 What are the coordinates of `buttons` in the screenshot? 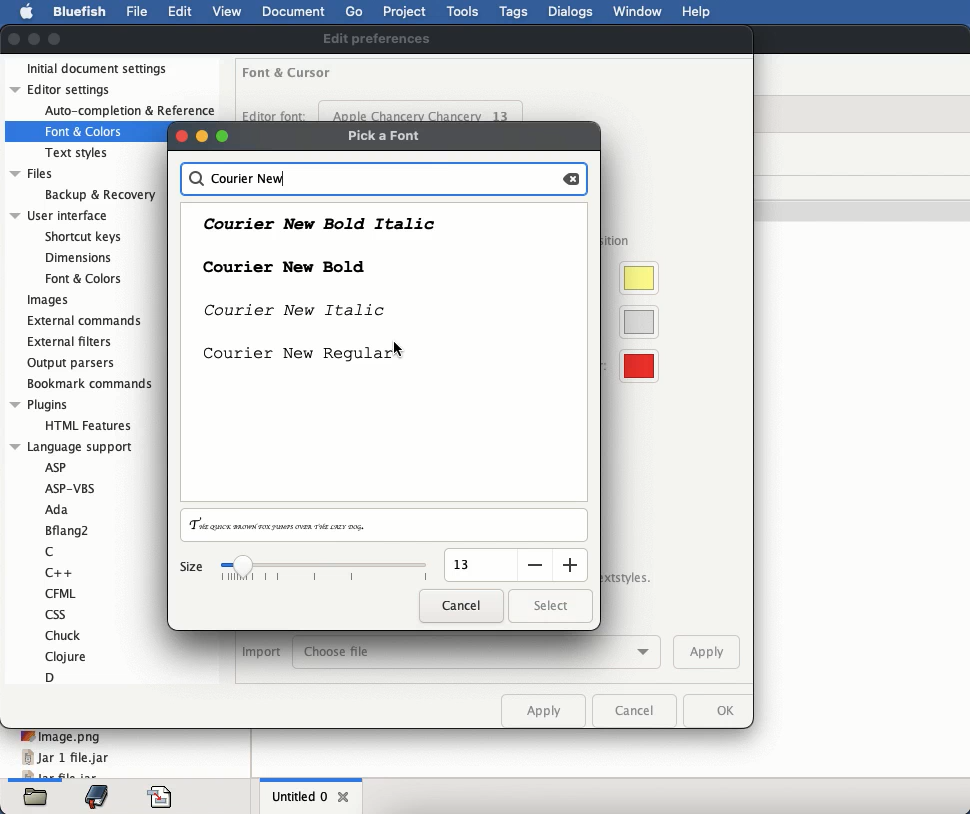 It's located at (199, 137).